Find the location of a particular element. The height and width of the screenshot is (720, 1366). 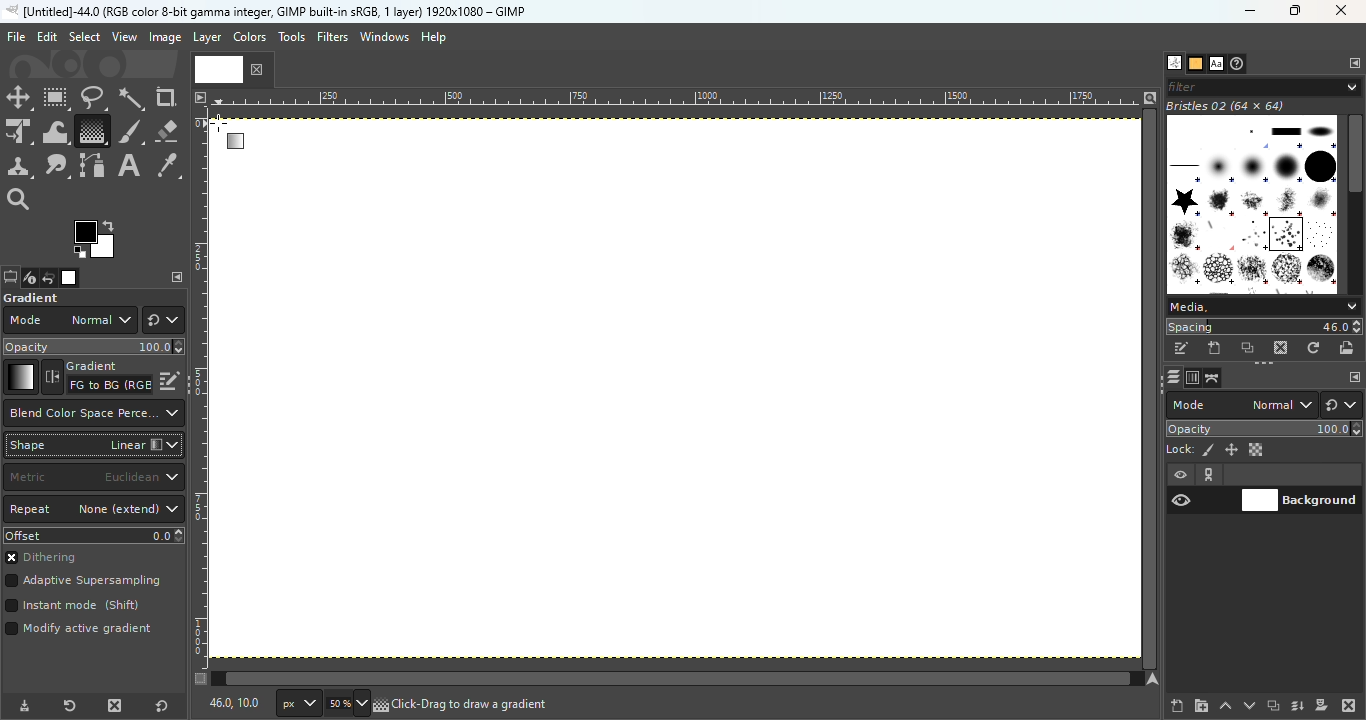

Eraser tool is located at coordinates (166, 127).